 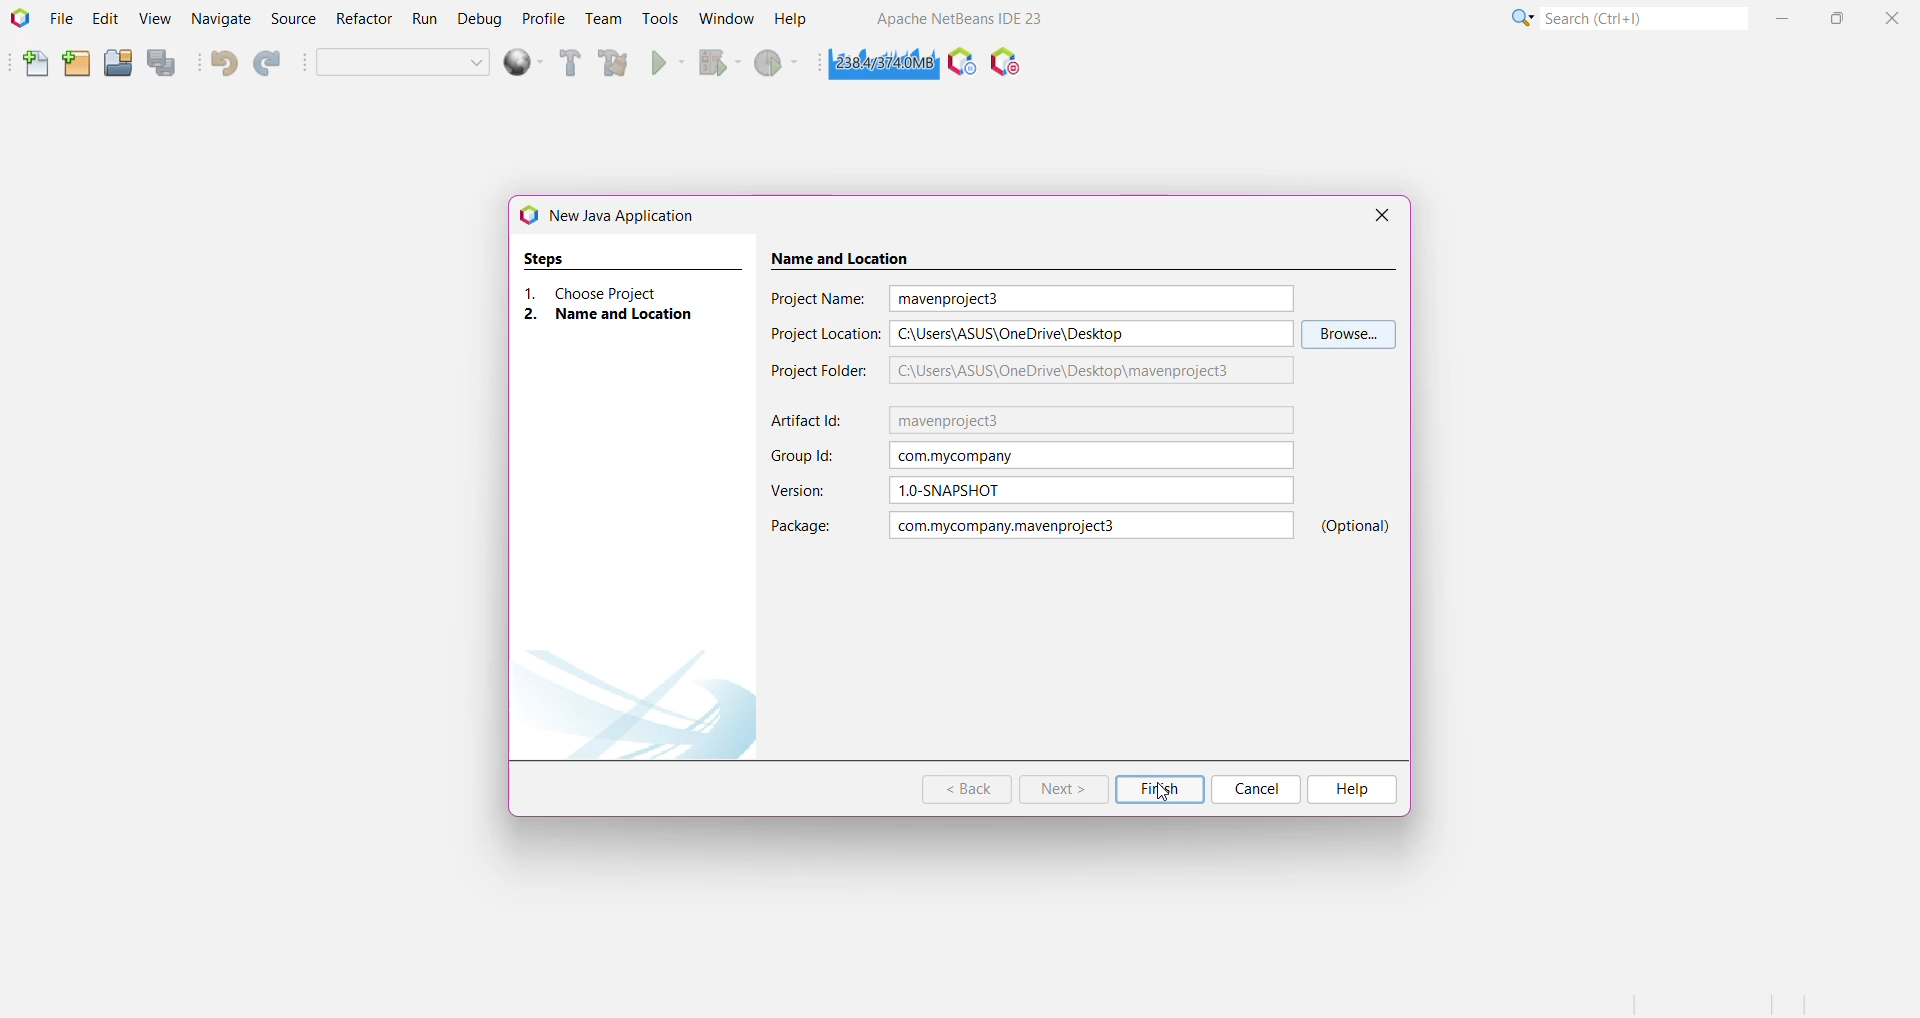 What do you see at coordinates (547, 256) in the screenshot?
I see `Steps` at bounding box center [547, 256].